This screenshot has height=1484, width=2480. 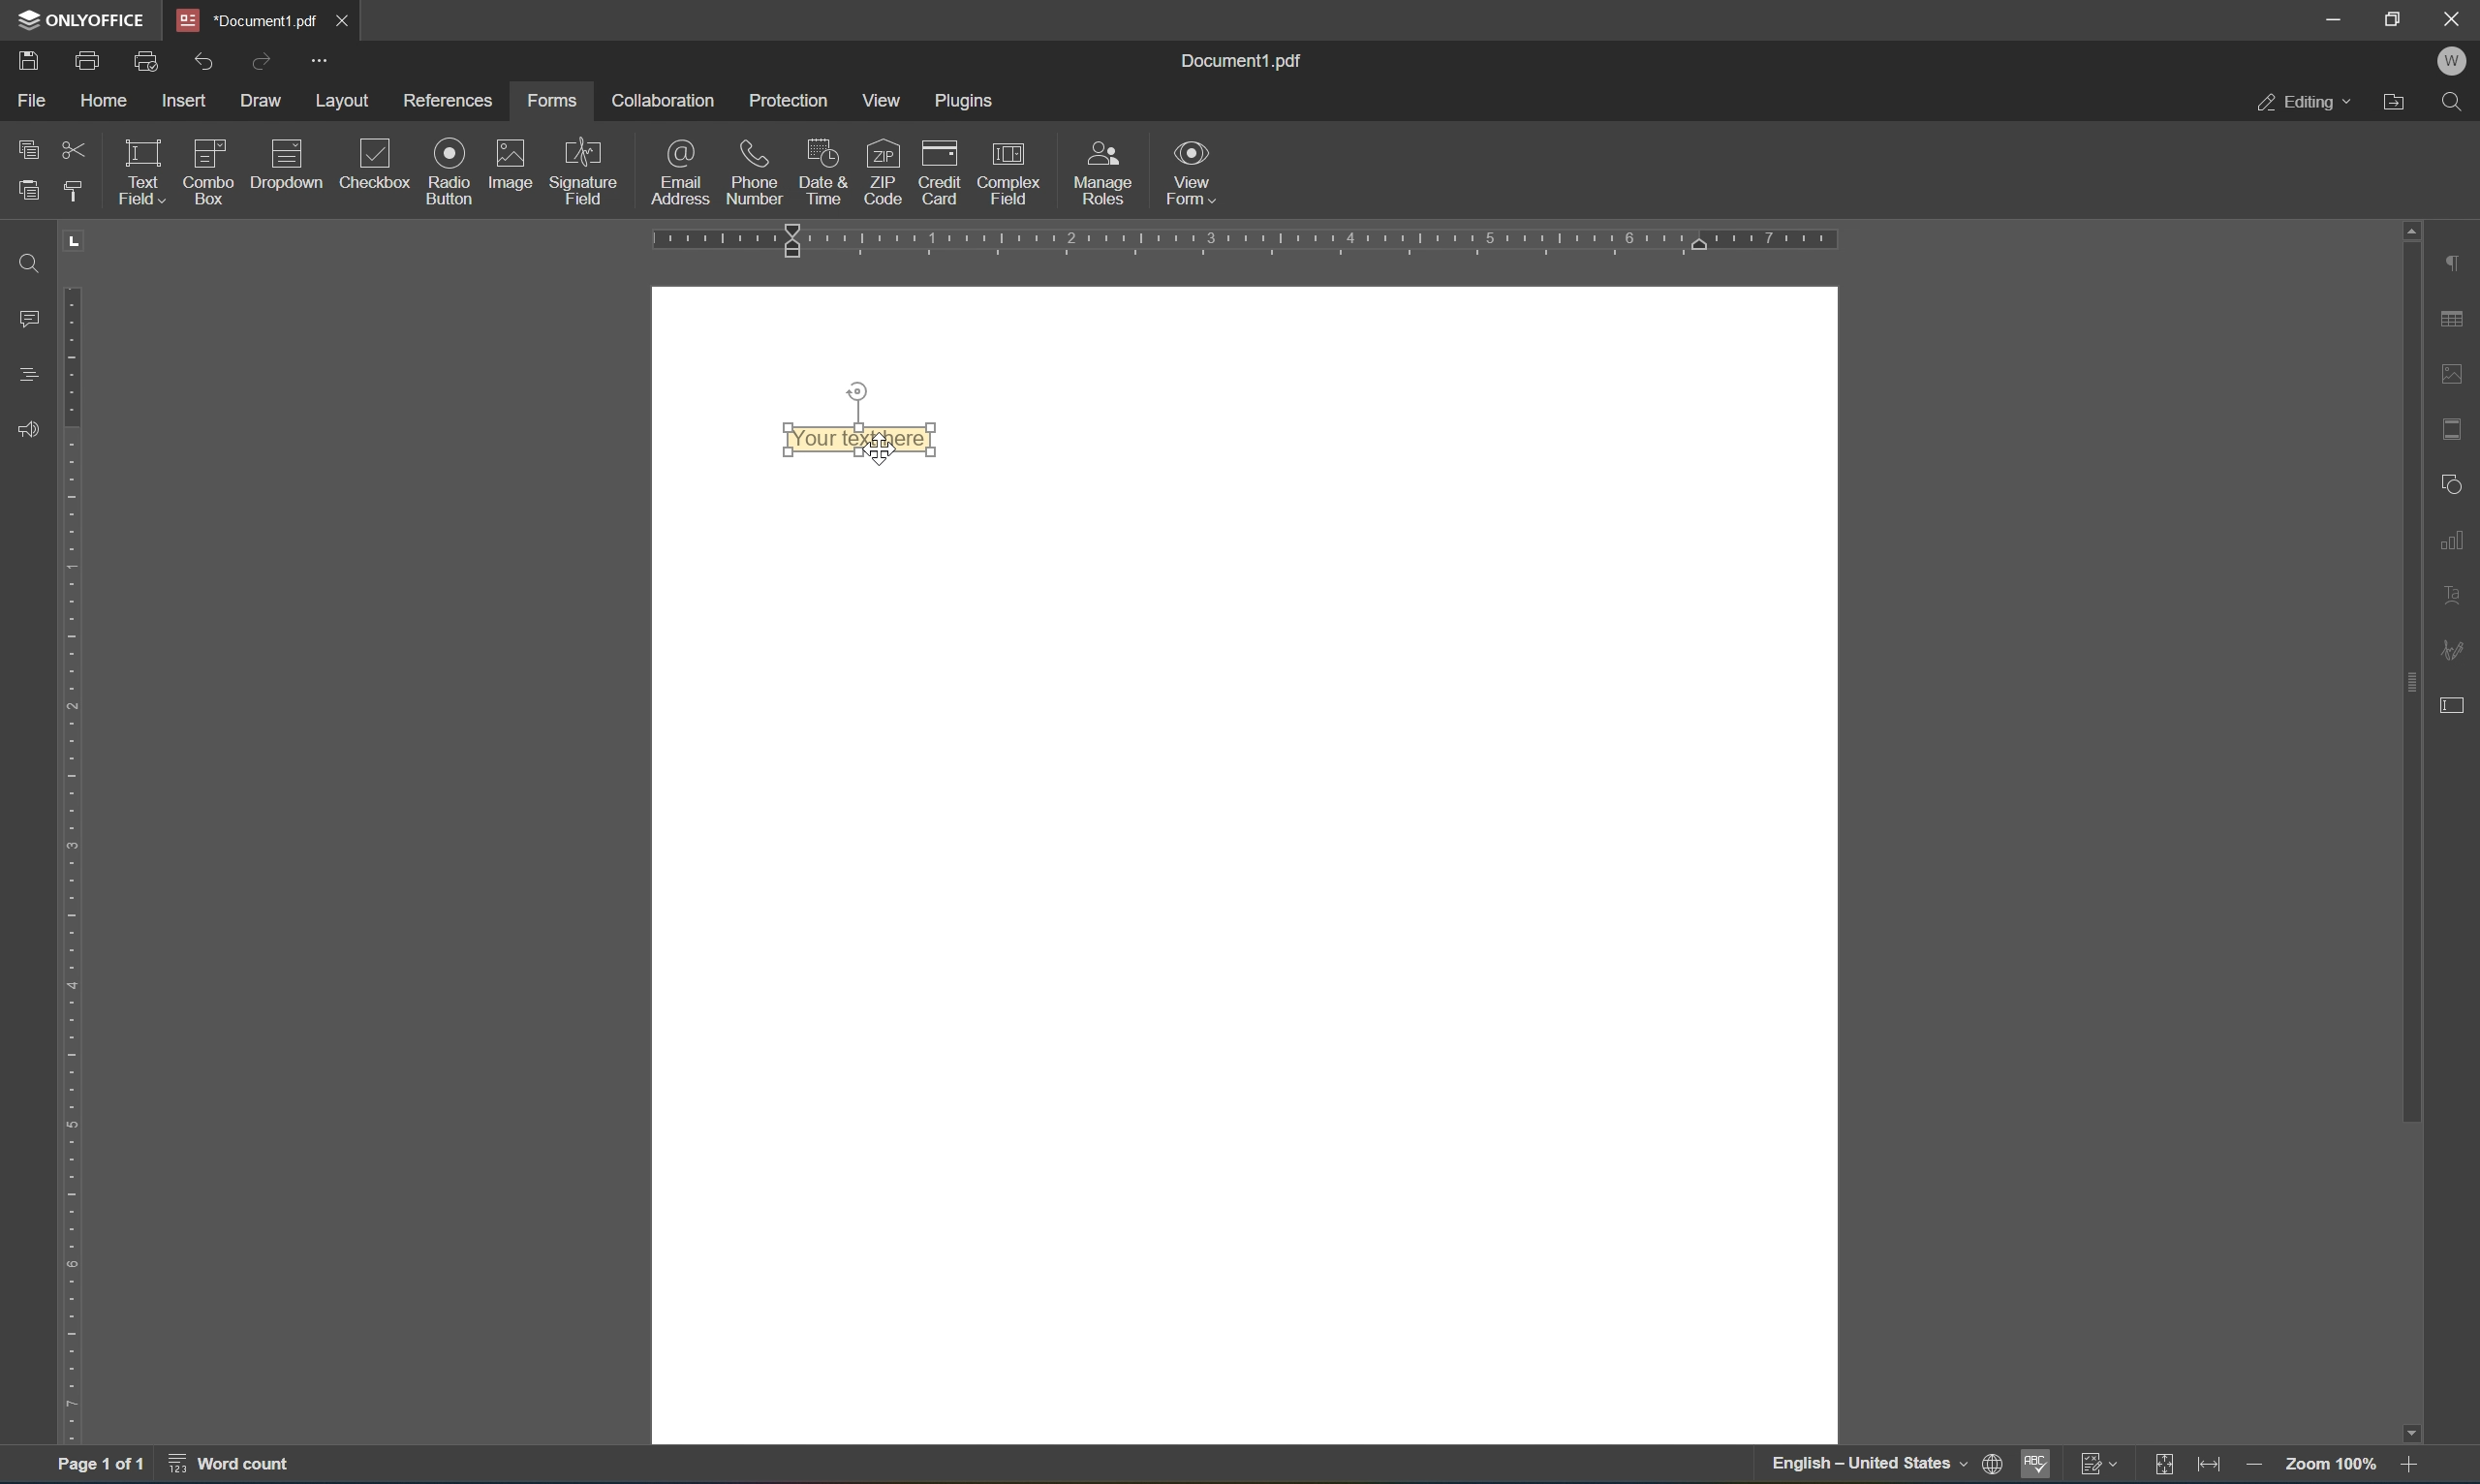 I want to click on text art settings, so click(x=2452, y=600).